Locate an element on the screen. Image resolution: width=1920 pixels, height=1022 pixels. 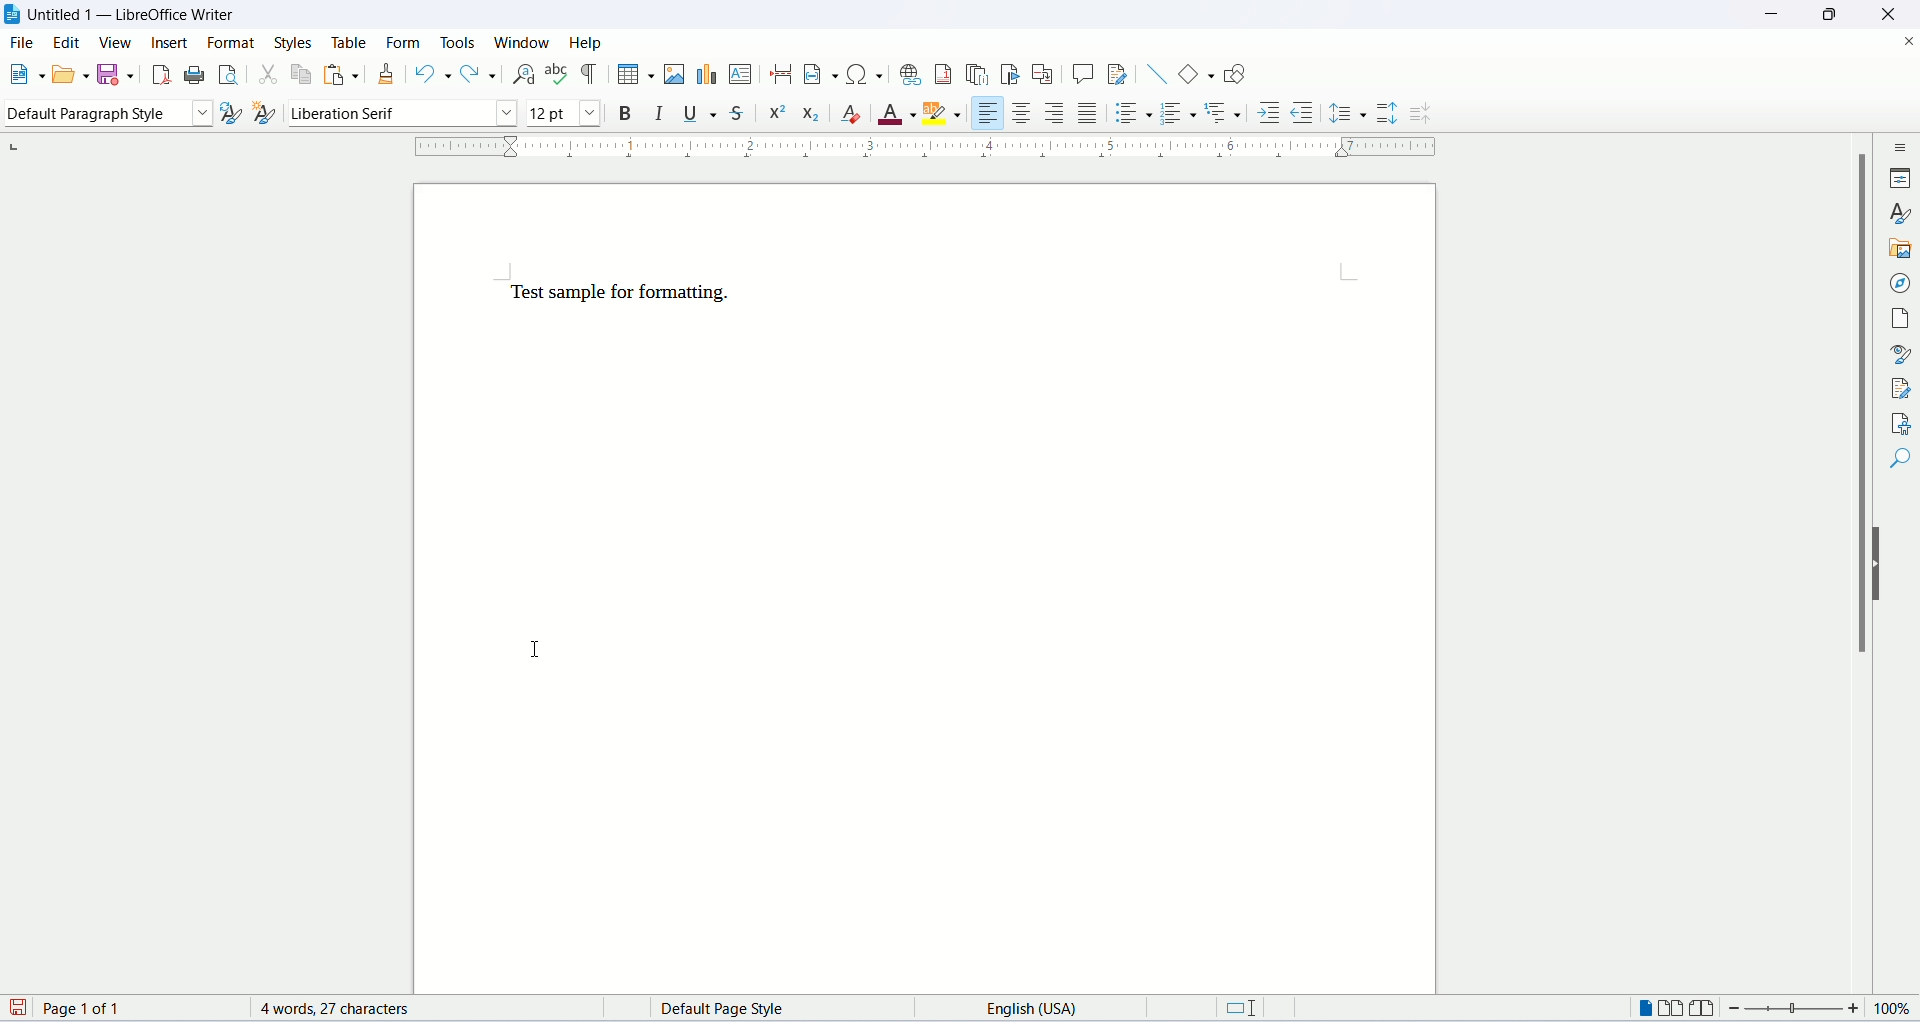
paste is located at coordinates (335, 74).